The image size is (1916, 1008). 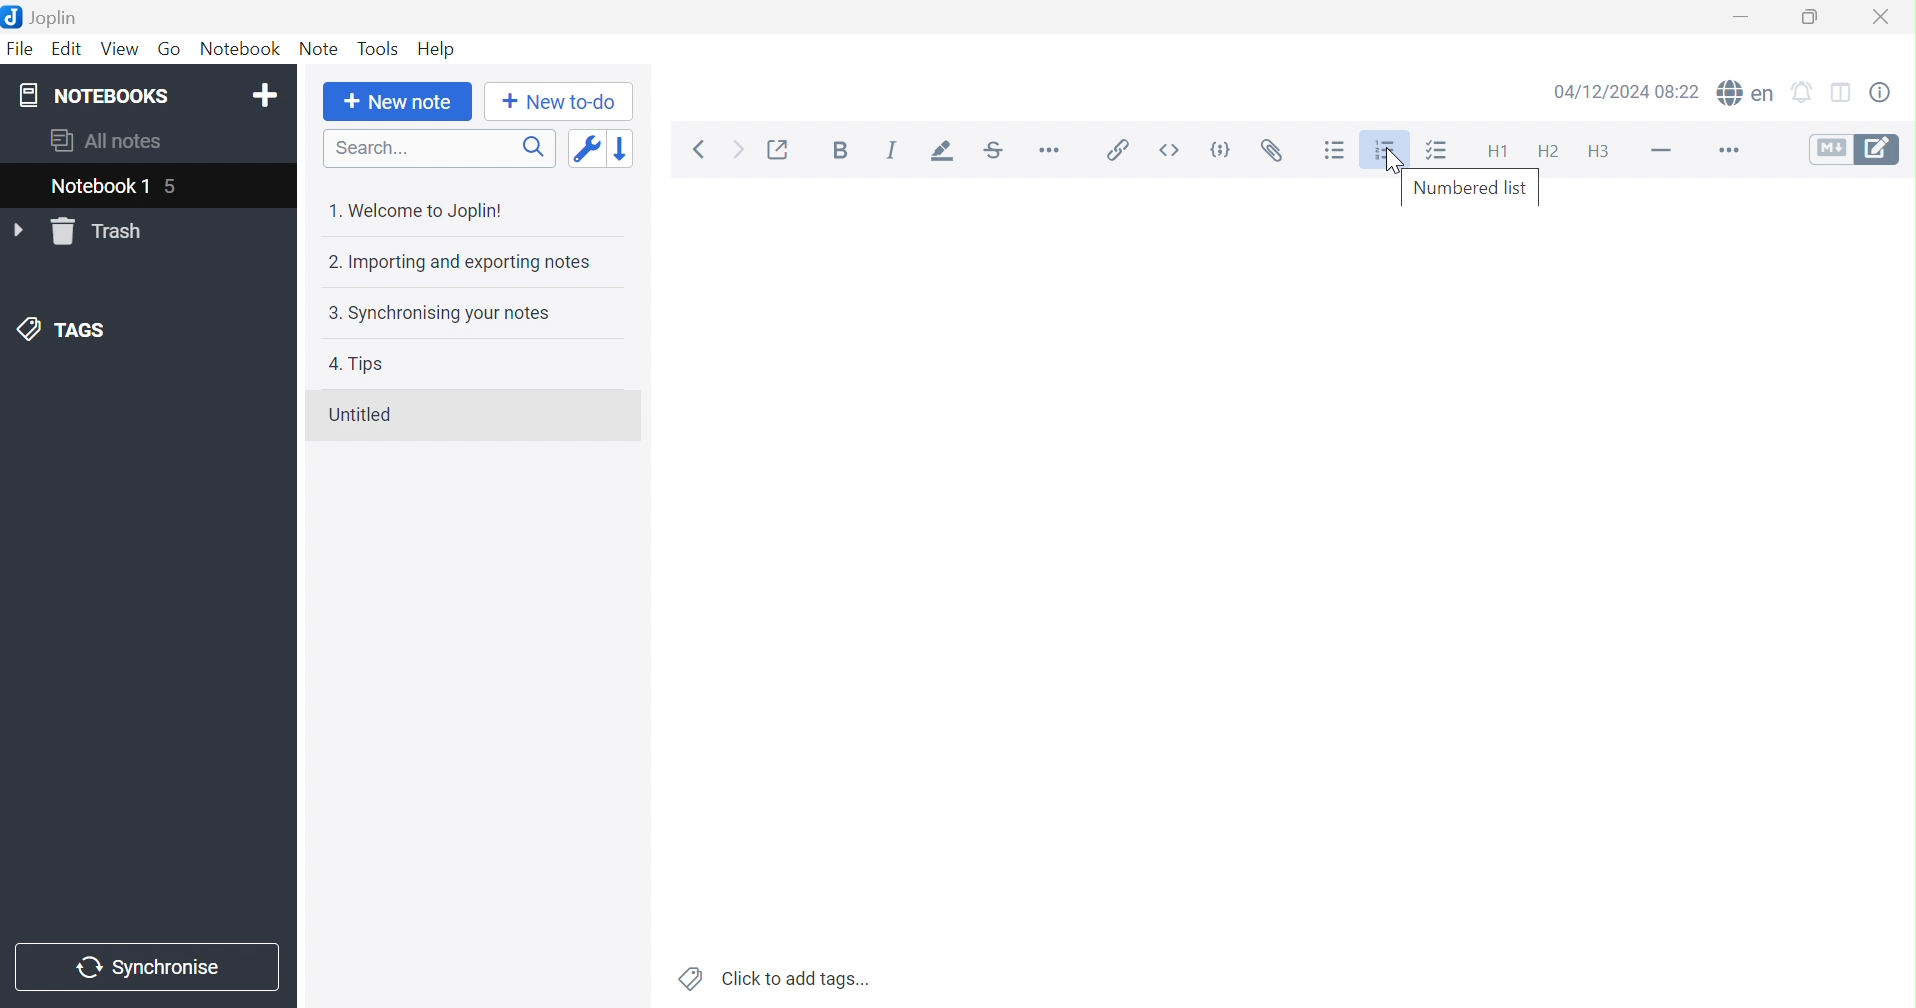 I want to click on Notebook, so click(x=240, y=47).